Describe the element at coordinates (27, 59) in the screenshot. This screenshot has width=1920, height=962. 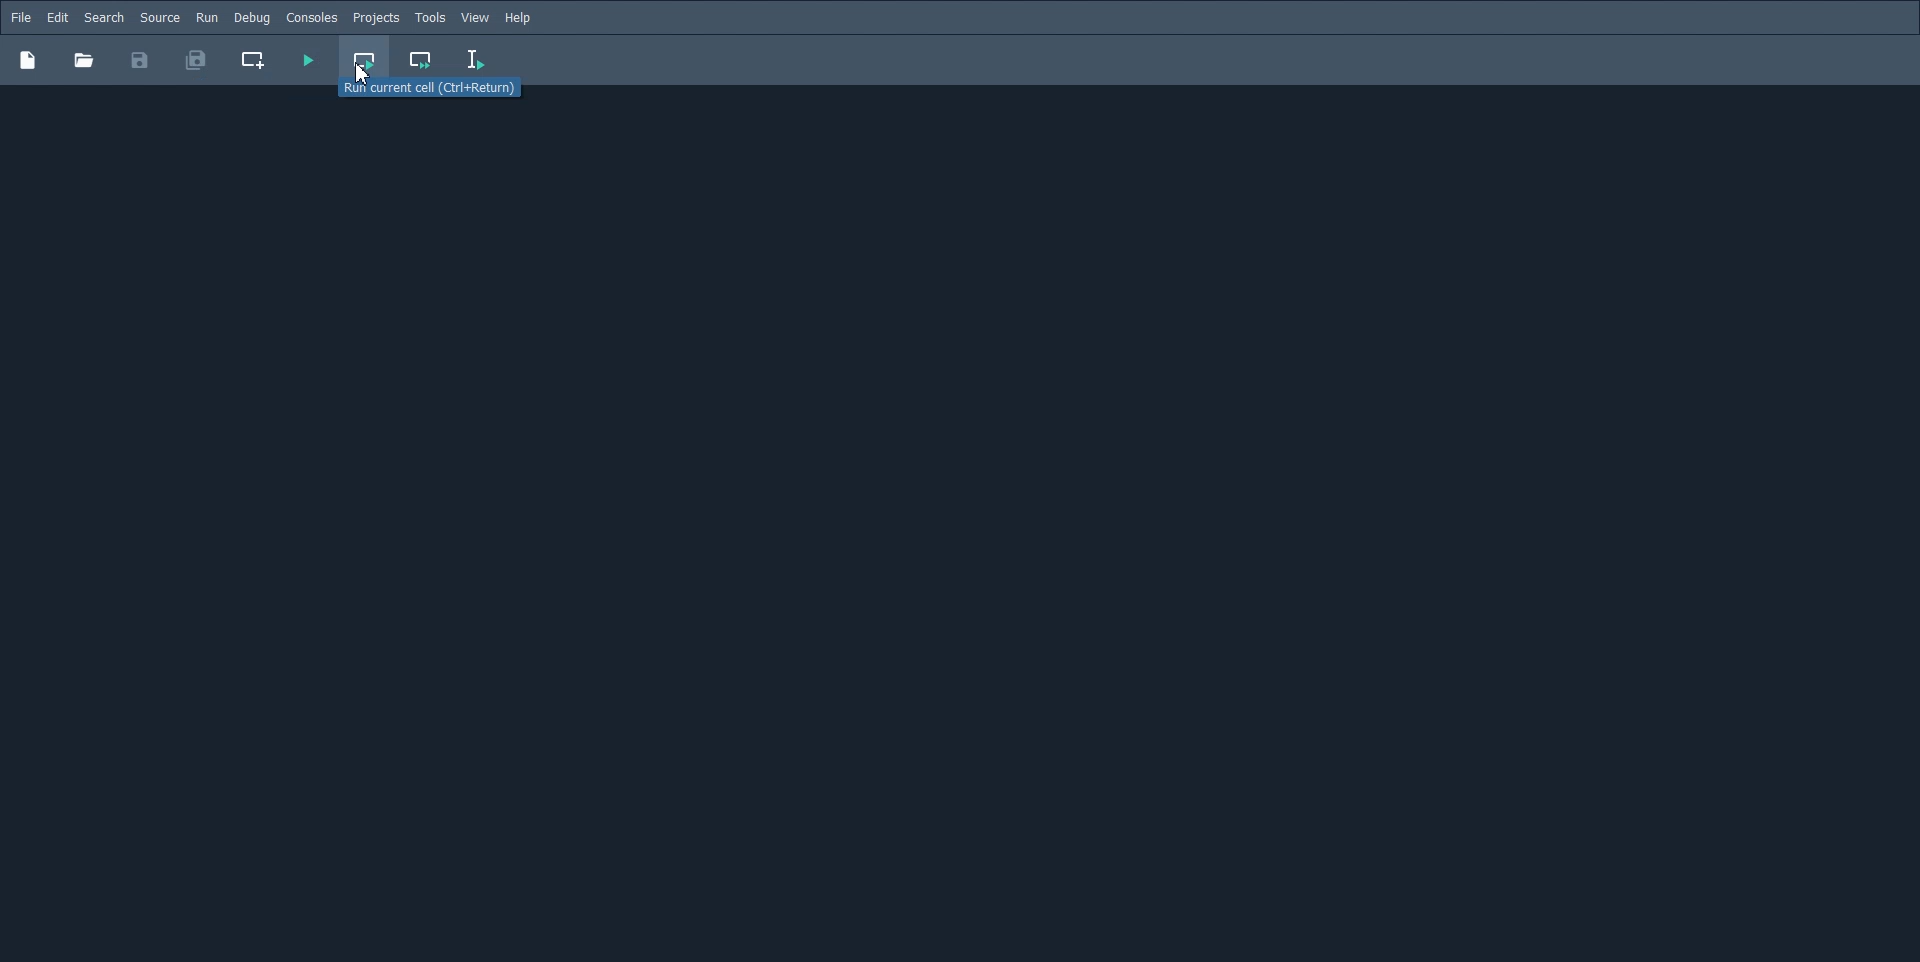
I see `New file` at that location.